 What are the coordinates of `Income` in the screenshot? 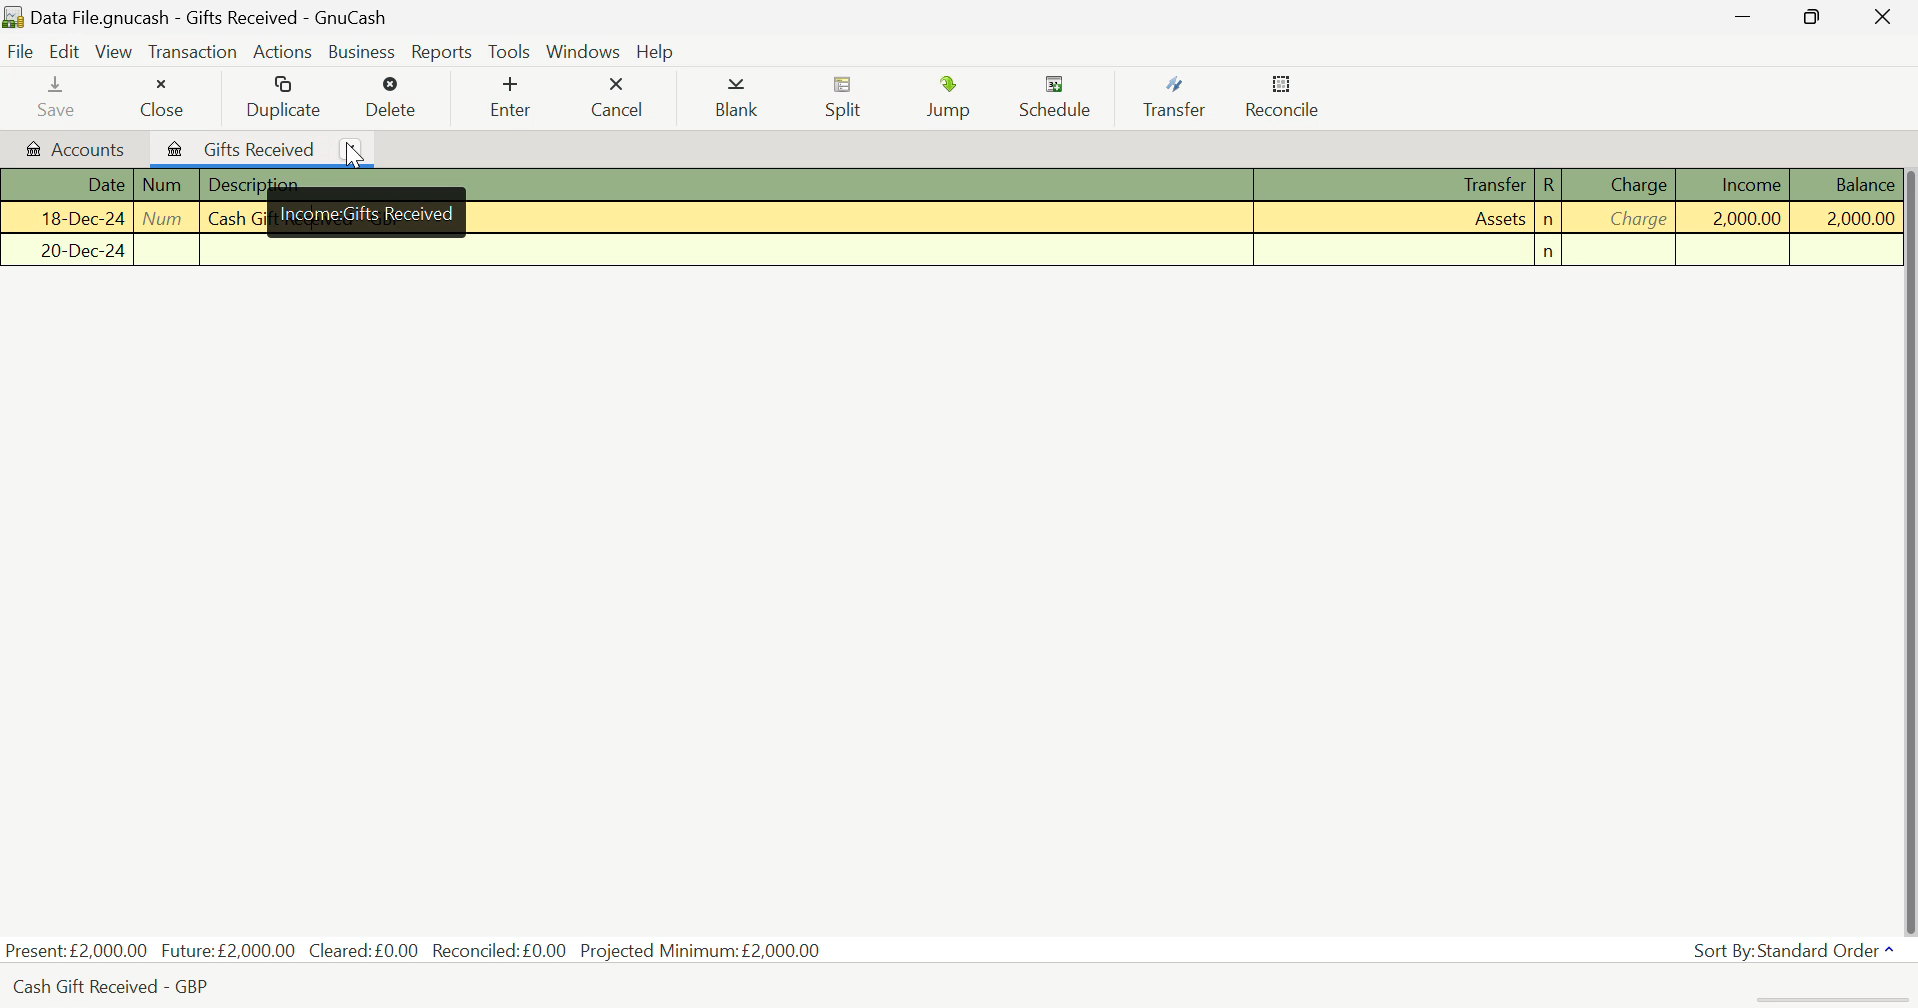 It's located at (1736, 251).